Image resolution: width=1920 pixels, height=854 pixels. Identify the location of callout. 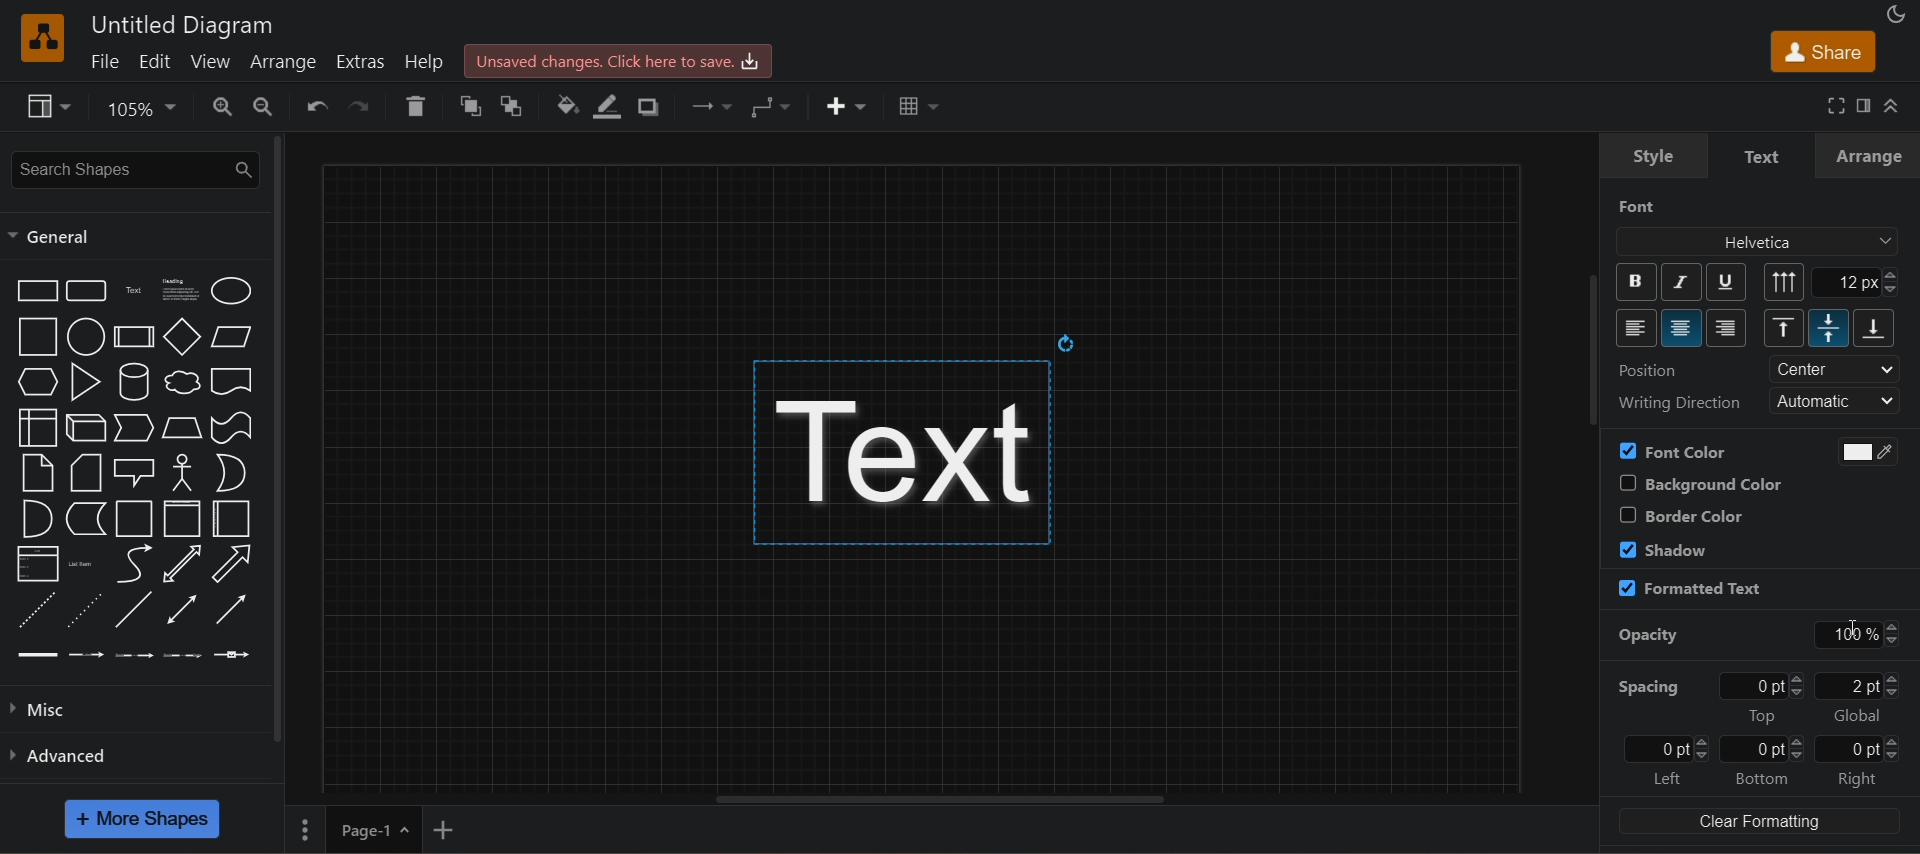
(135, 472).